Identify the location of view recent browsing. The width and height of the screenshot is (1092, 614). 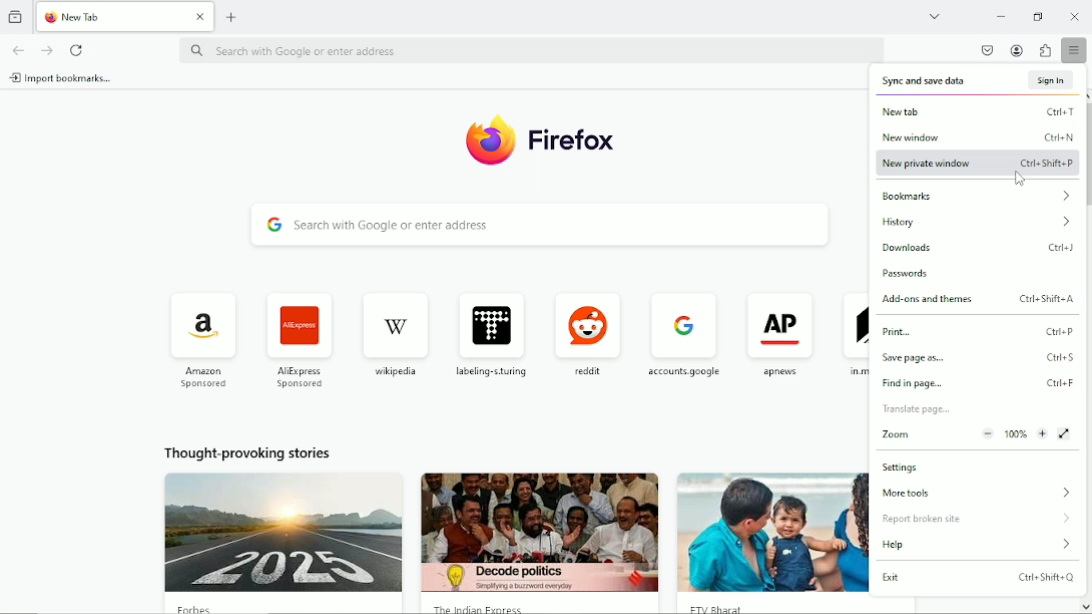
(17, 15).